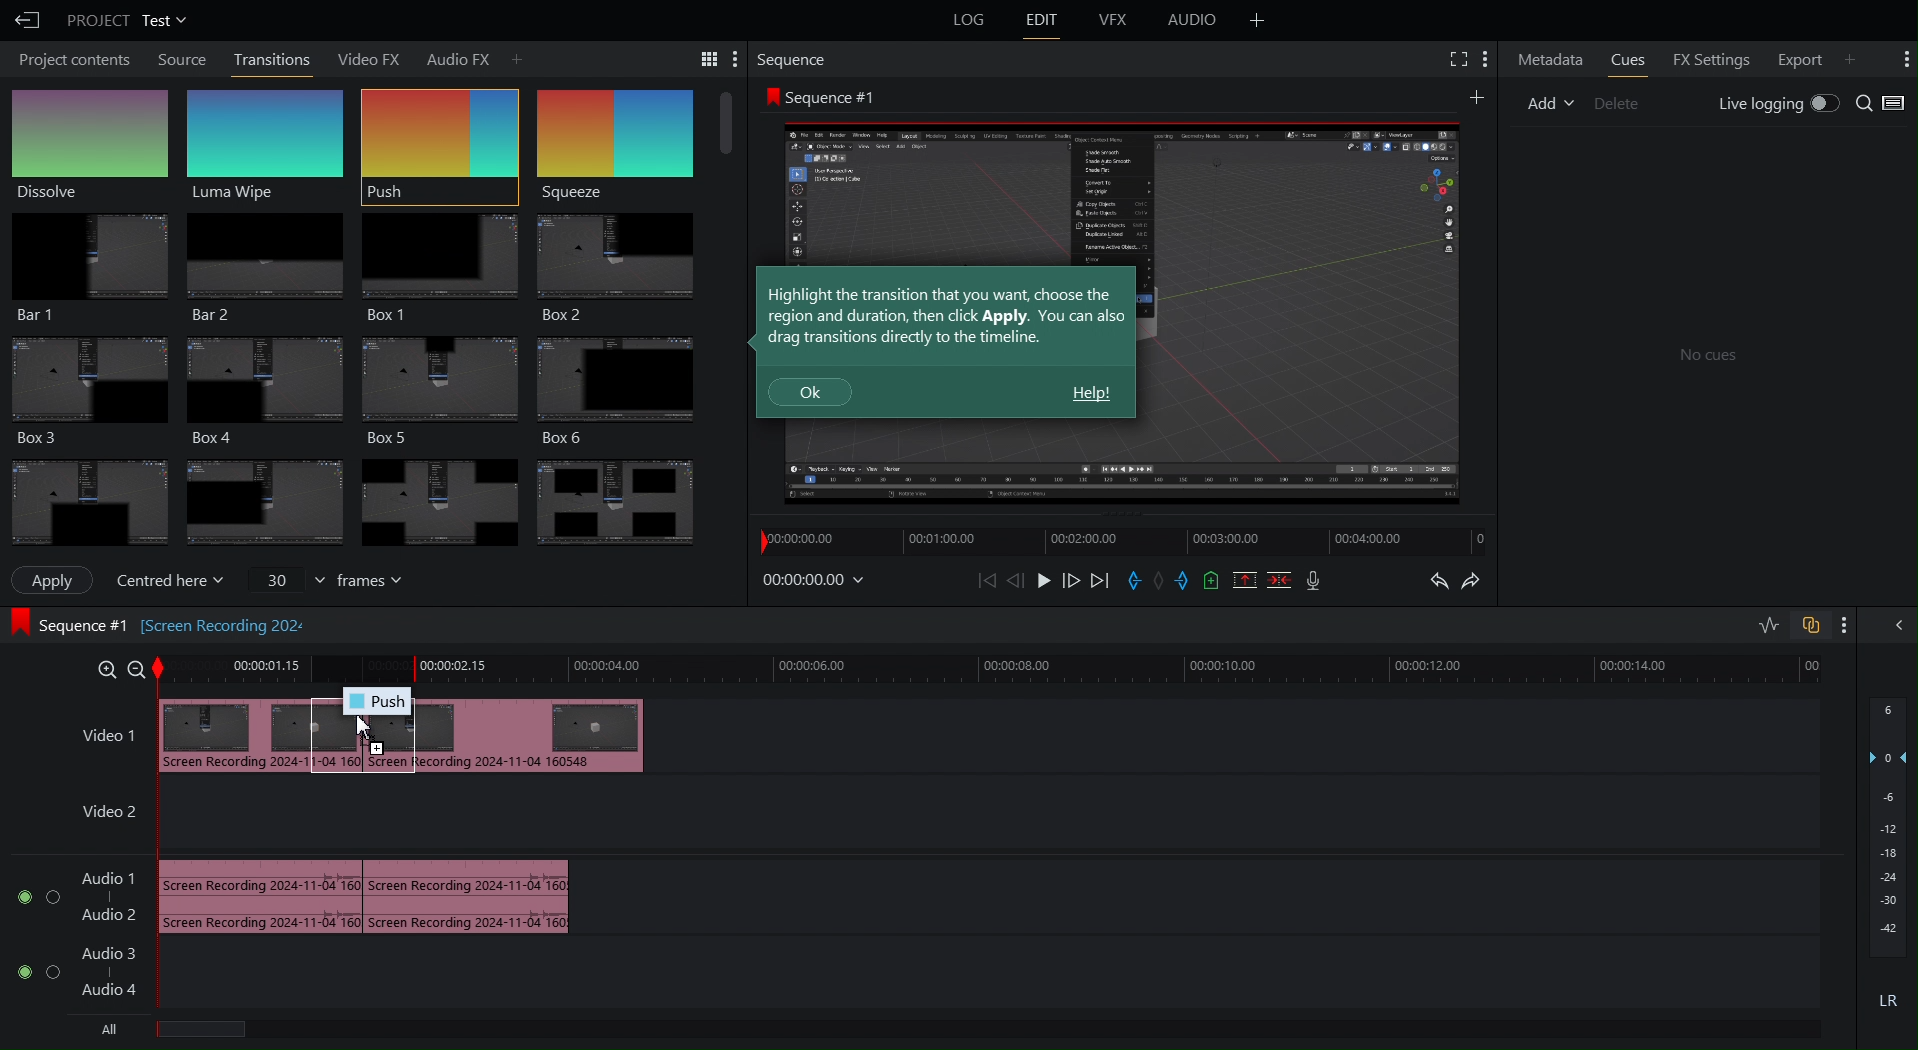 This screenshot has width=1918, height=1050. What do you see at coordinates (515, 57) in the screenshot?
I see `Add` at bounding box center [515, 57].